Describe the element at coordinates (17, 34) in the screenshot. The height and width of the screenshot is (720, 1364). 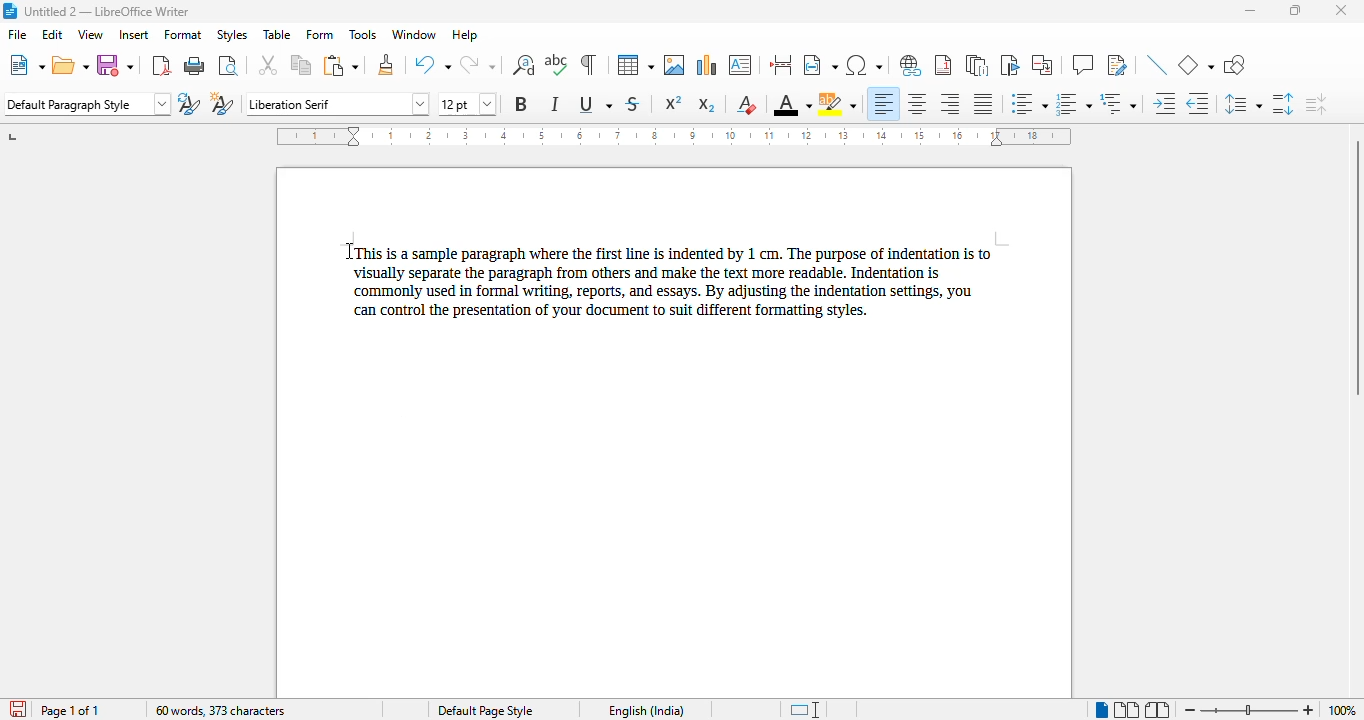
I see `file` at that location.